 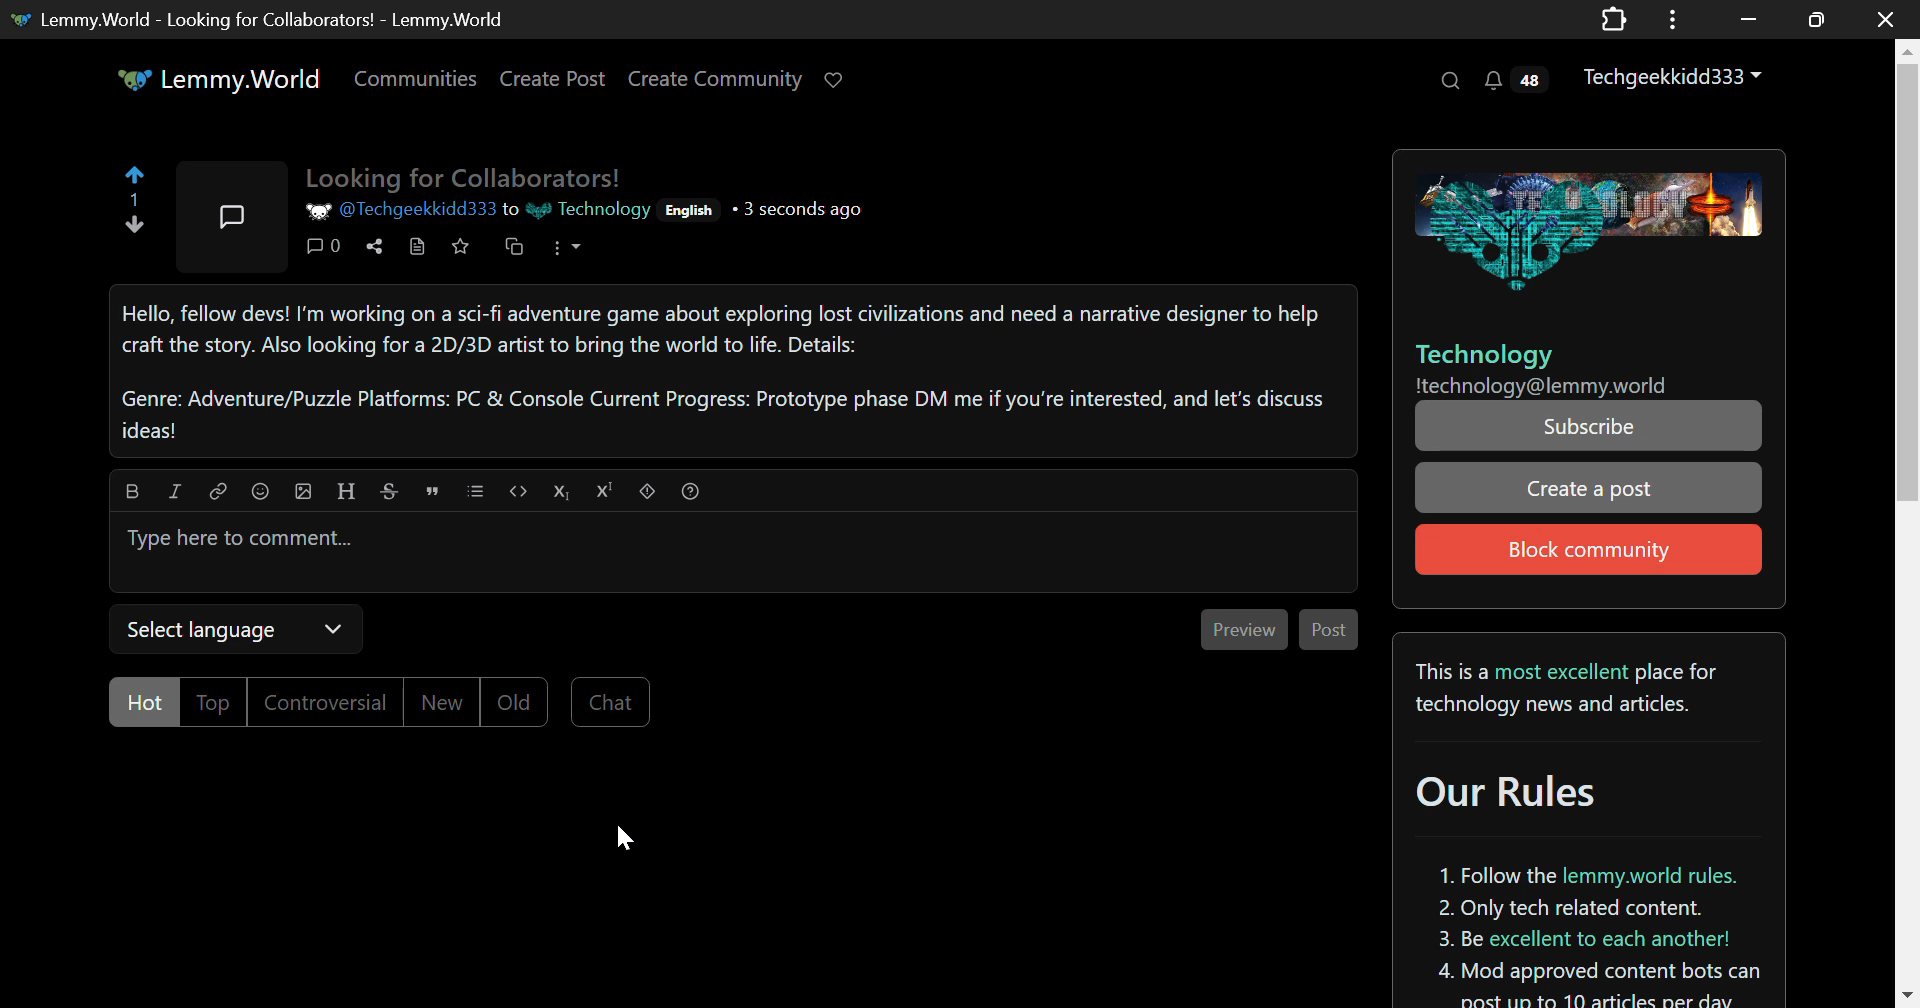 What do you see at coordinates (134, 207) in the screenshot?
I see `1 Upvote` at bounding box center [134, 207].